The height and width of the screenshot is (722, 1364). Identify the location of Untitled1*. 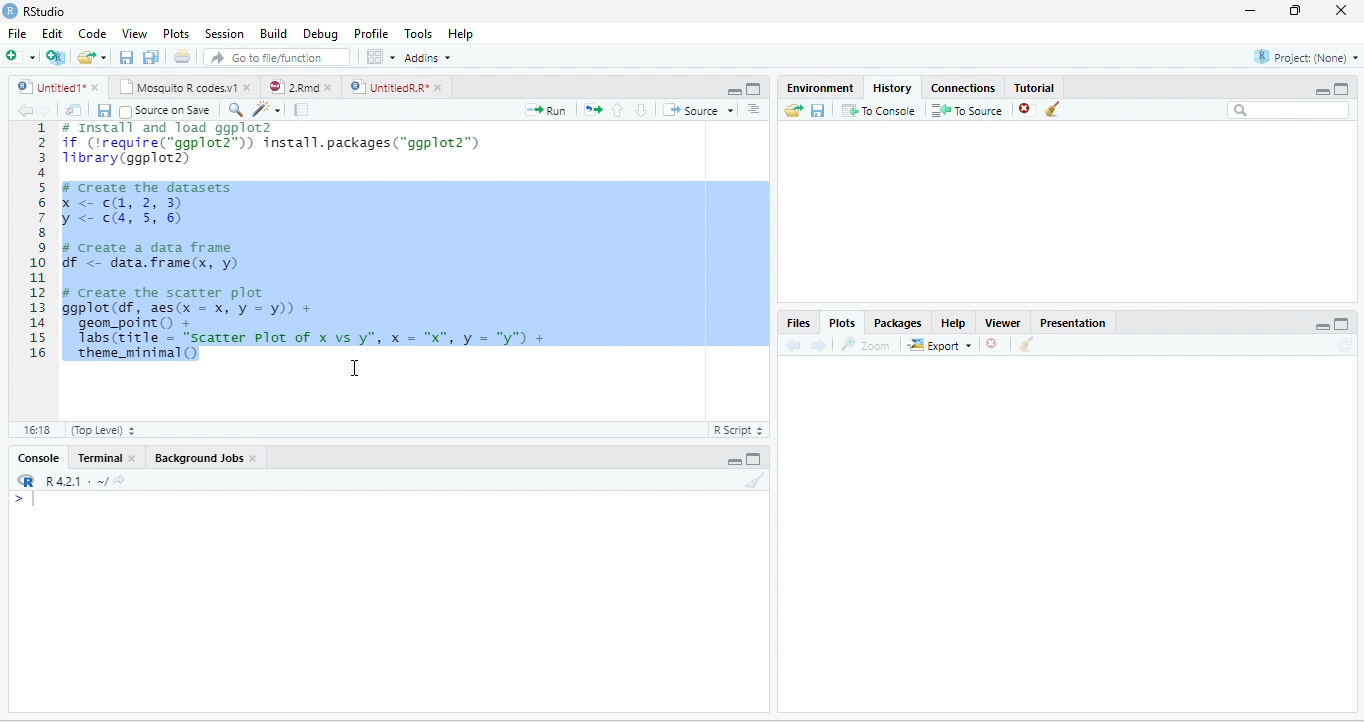
(48, 87).